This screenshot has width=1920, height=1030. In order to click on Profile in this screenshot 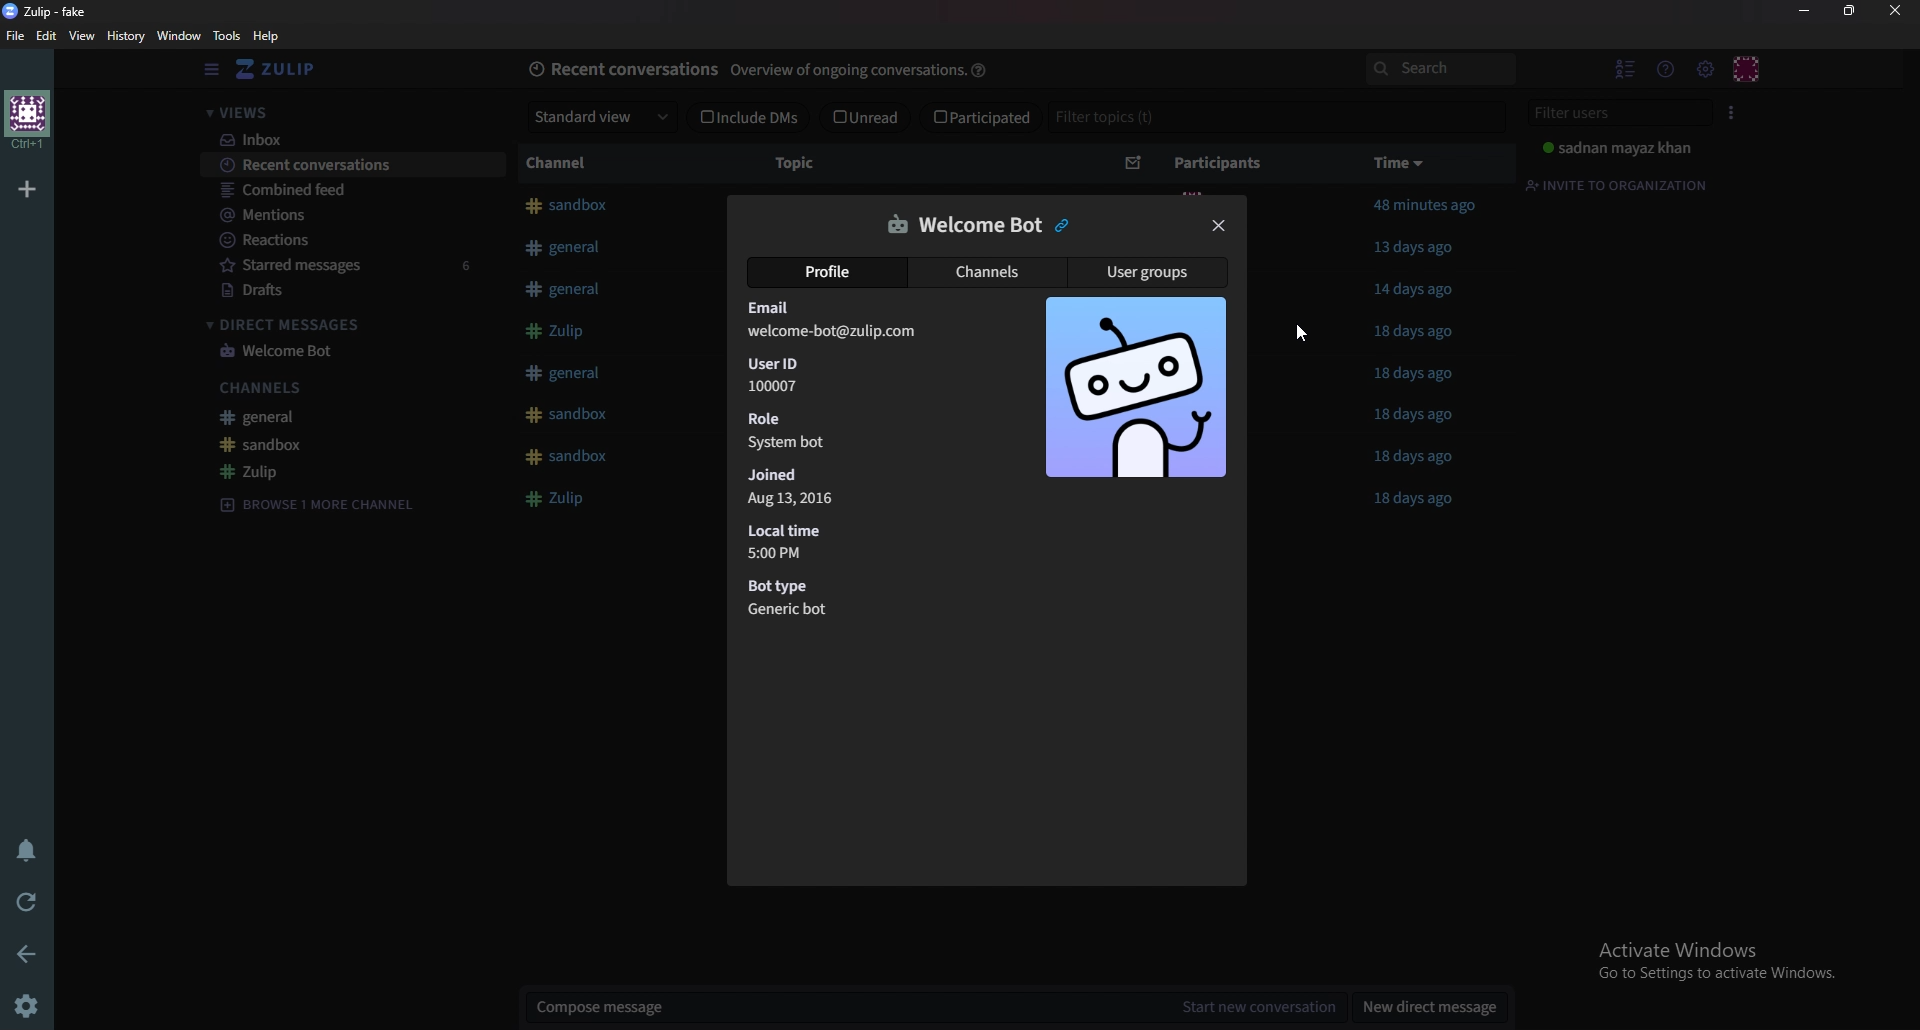, I will do `click(826, 273)`.